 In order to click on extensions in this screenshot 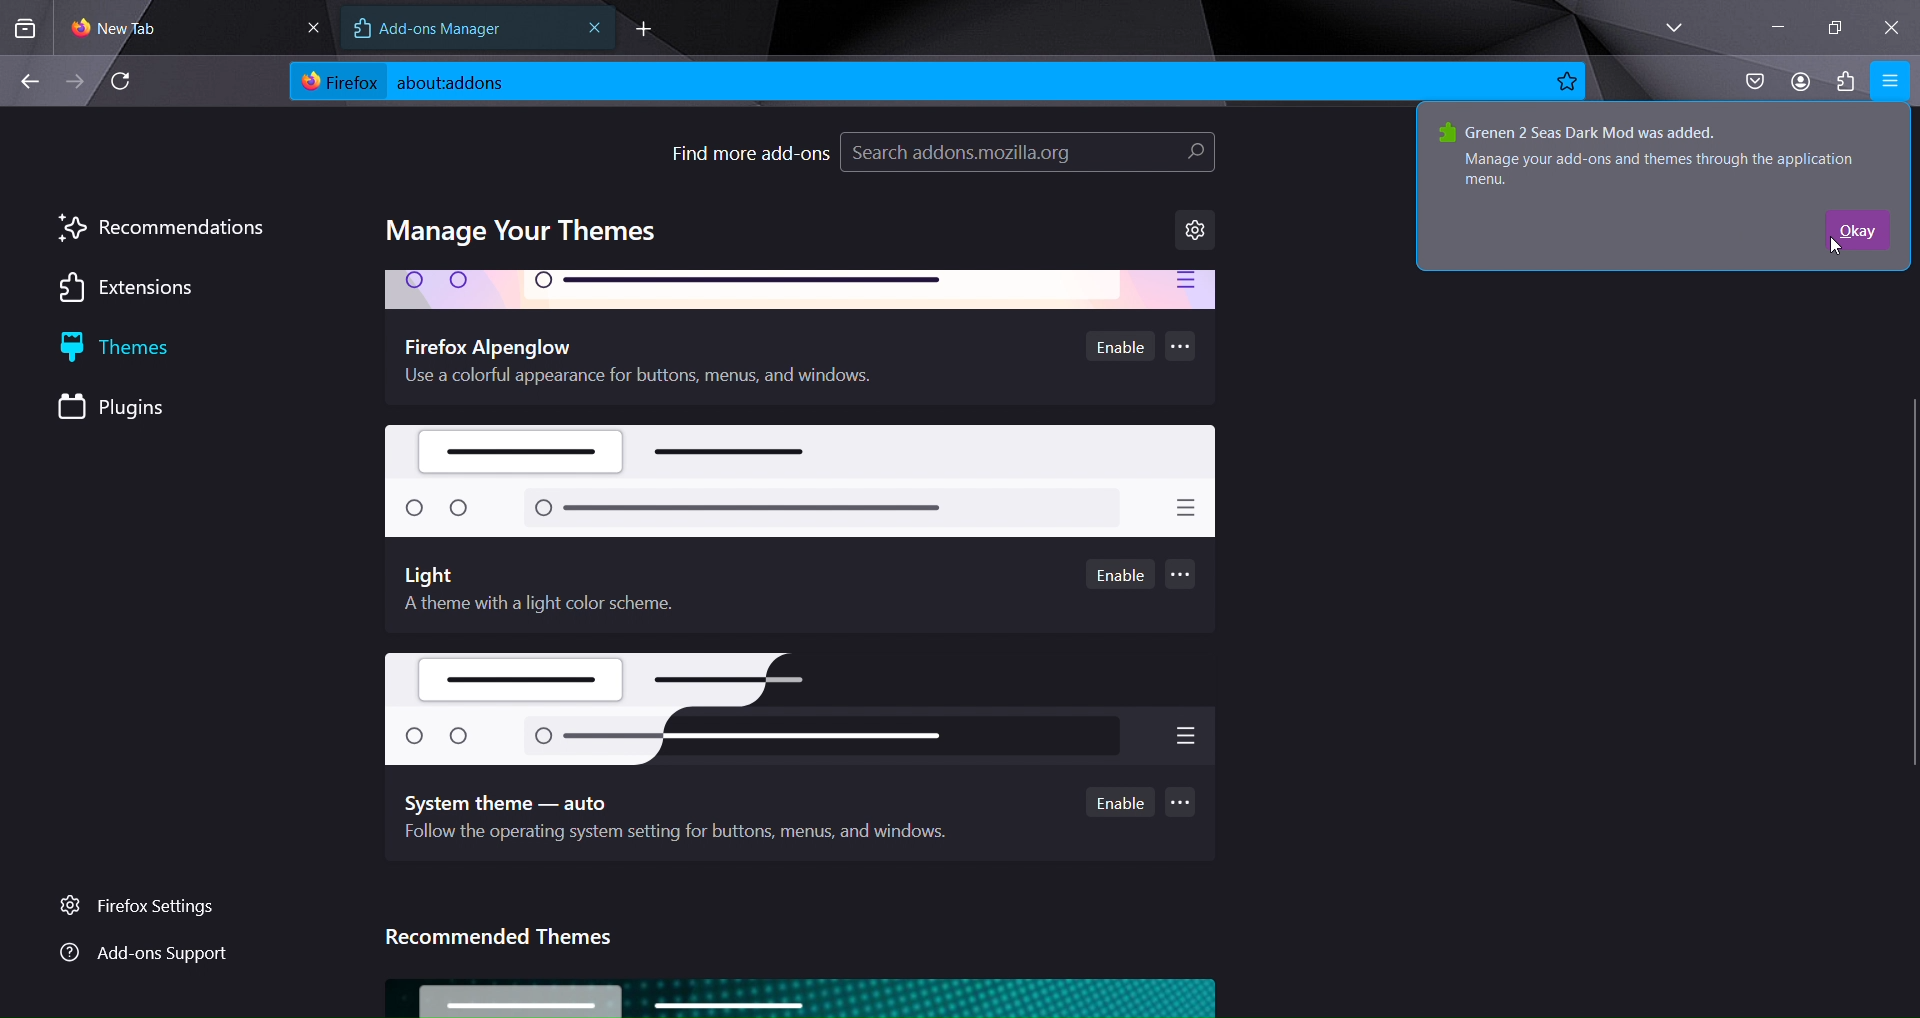, I will do `click(1843, 80)`.